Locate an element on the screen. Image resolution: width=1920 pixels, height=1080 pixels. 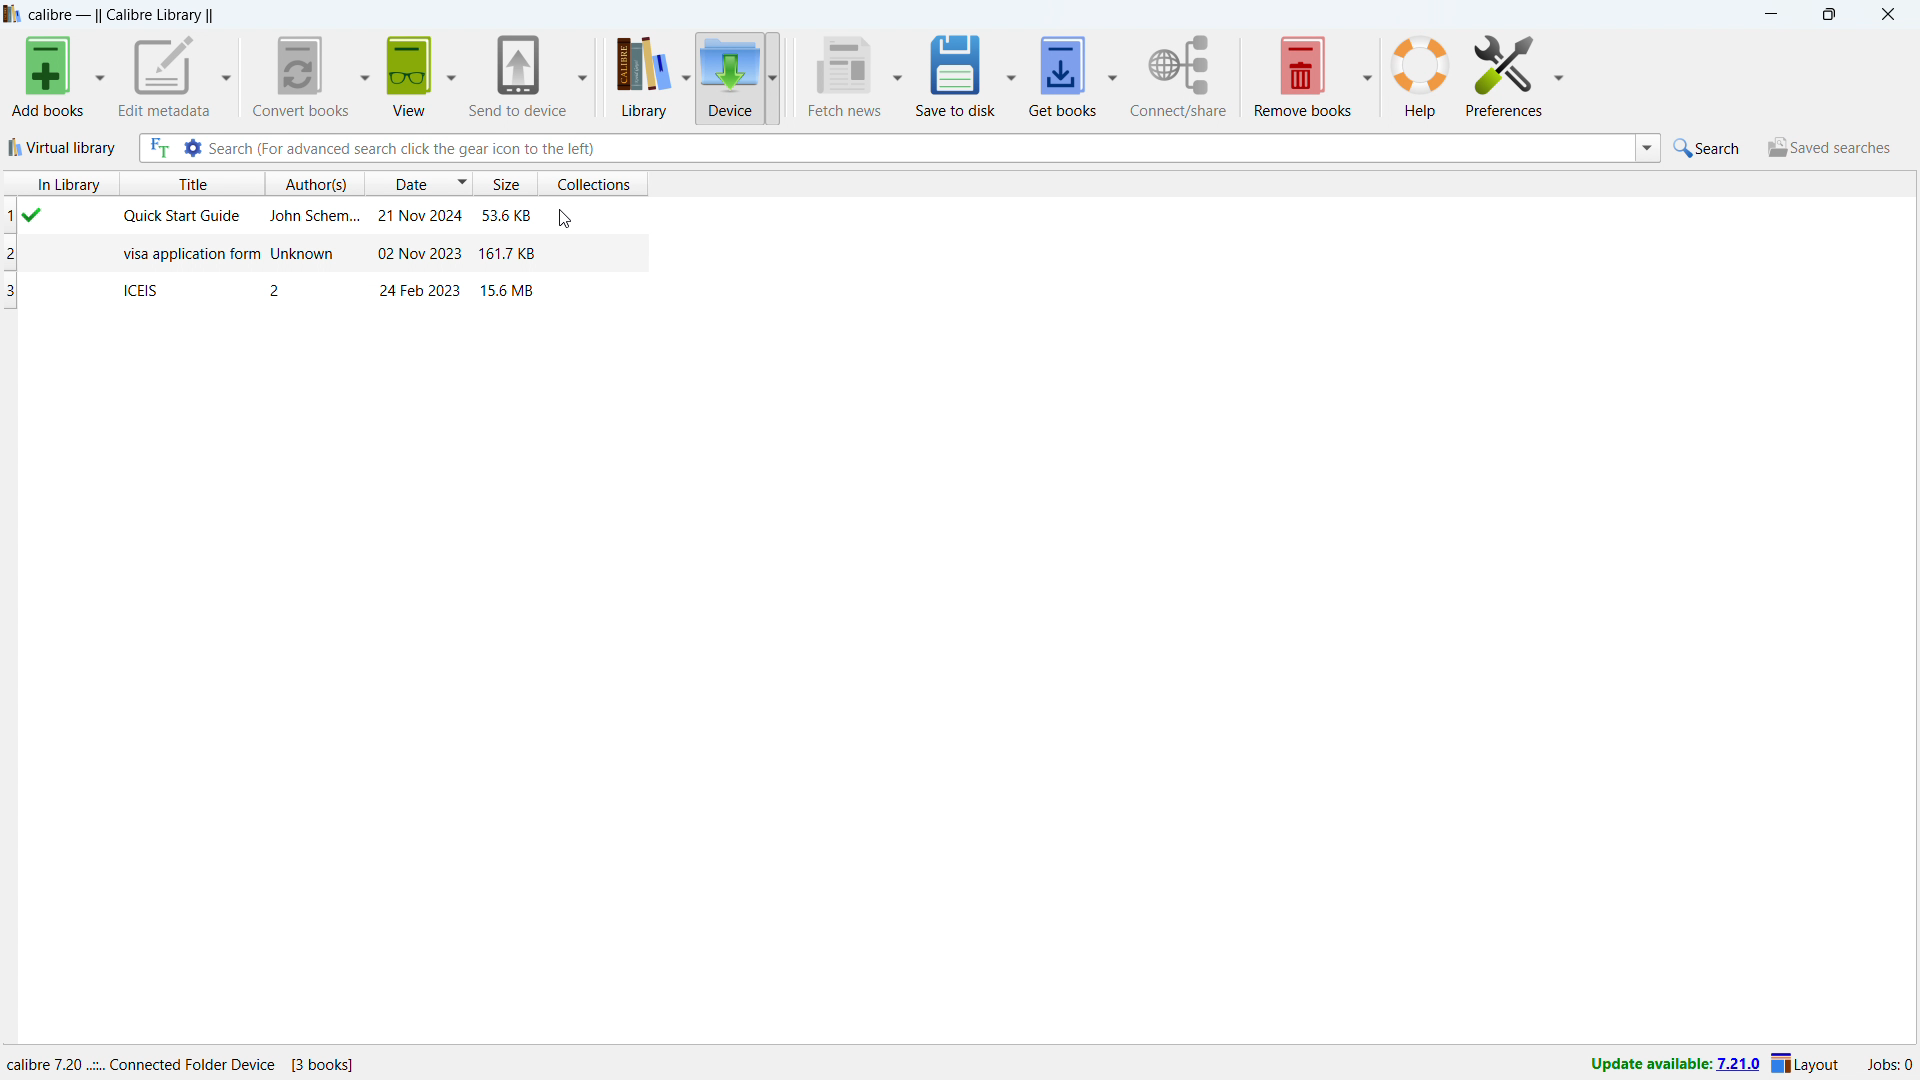
get books options is located at coordinates (1114, 73).